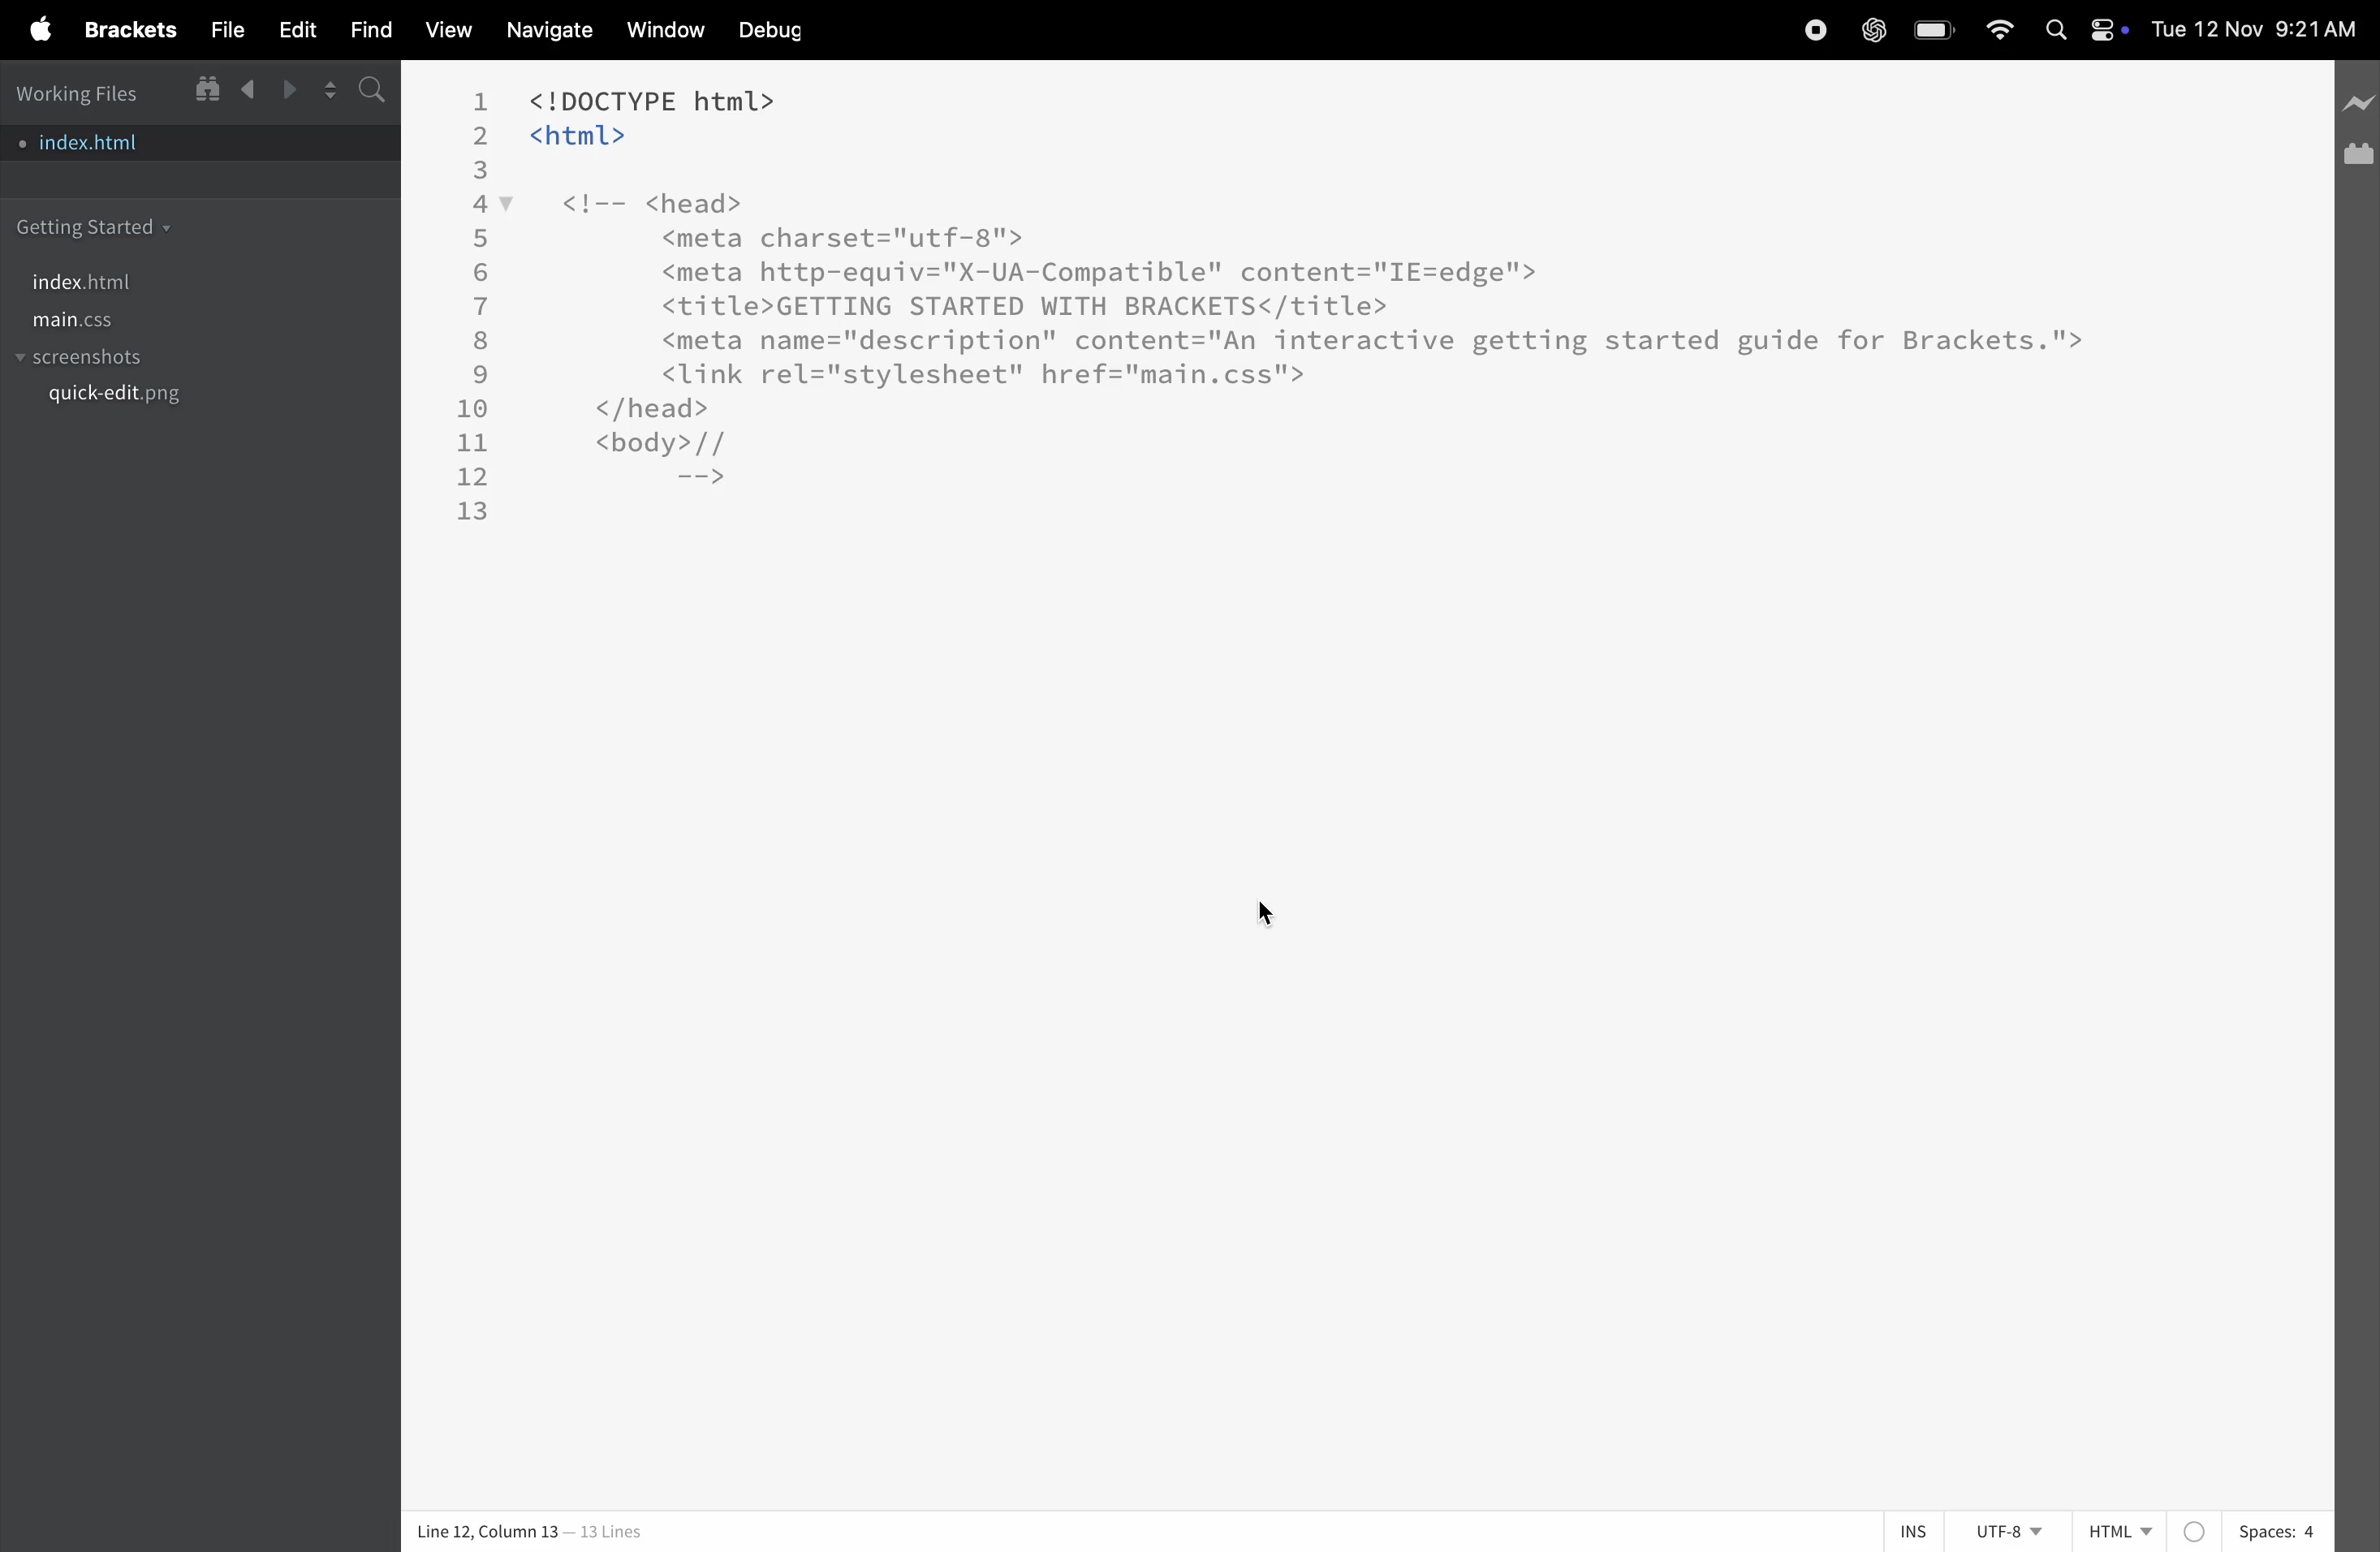  I want to click on window, so click(662, 29).